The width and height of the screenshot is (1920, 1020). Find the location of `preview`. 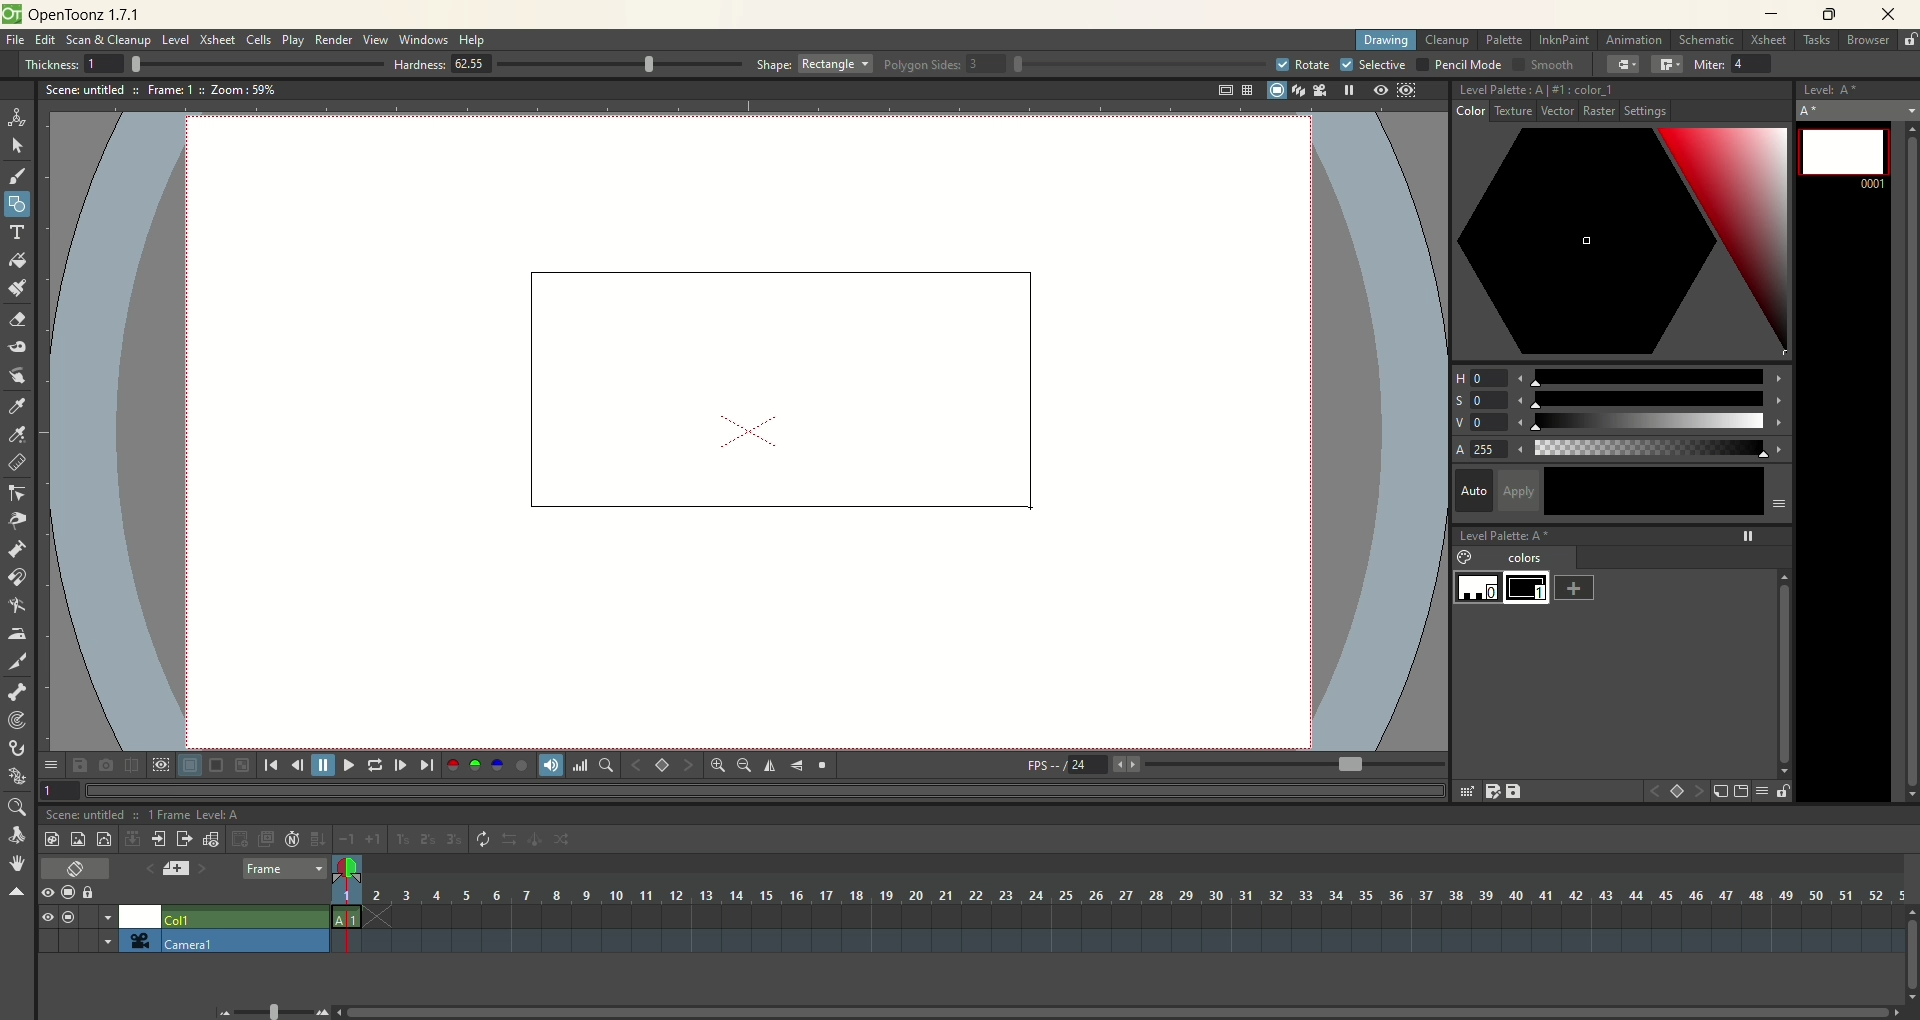

preview is located at coordinates (1376, 91).